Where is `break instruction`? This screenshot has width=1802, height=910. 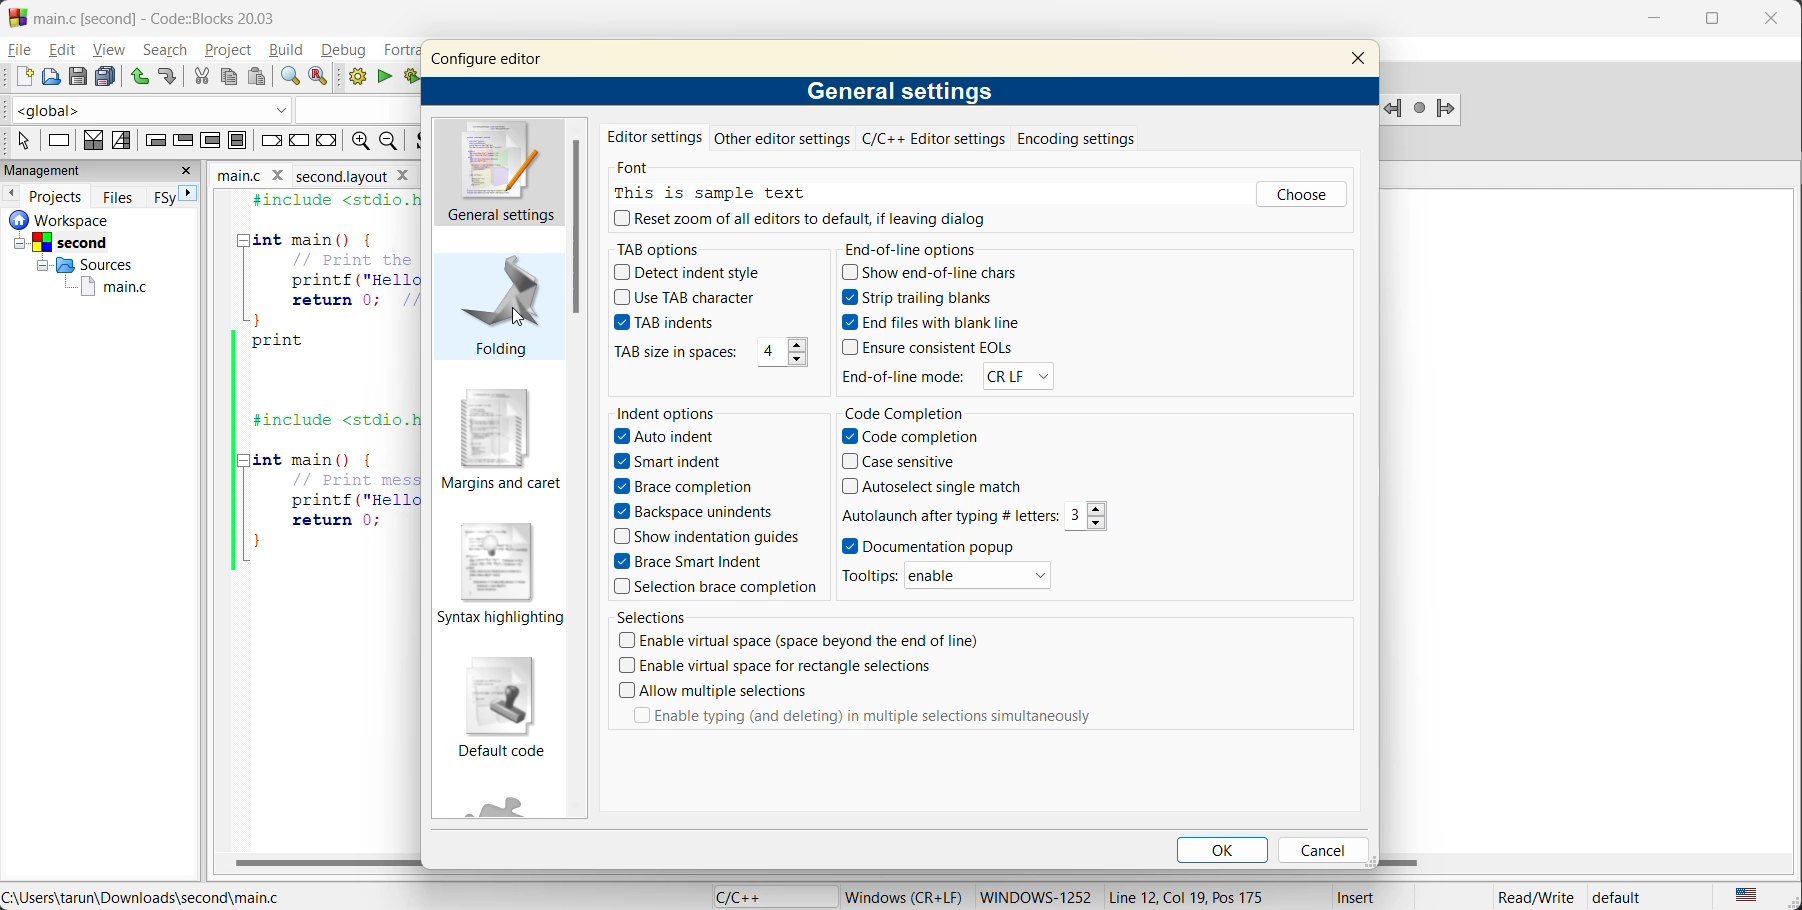 break instruction is located at coordinates (270, 142).